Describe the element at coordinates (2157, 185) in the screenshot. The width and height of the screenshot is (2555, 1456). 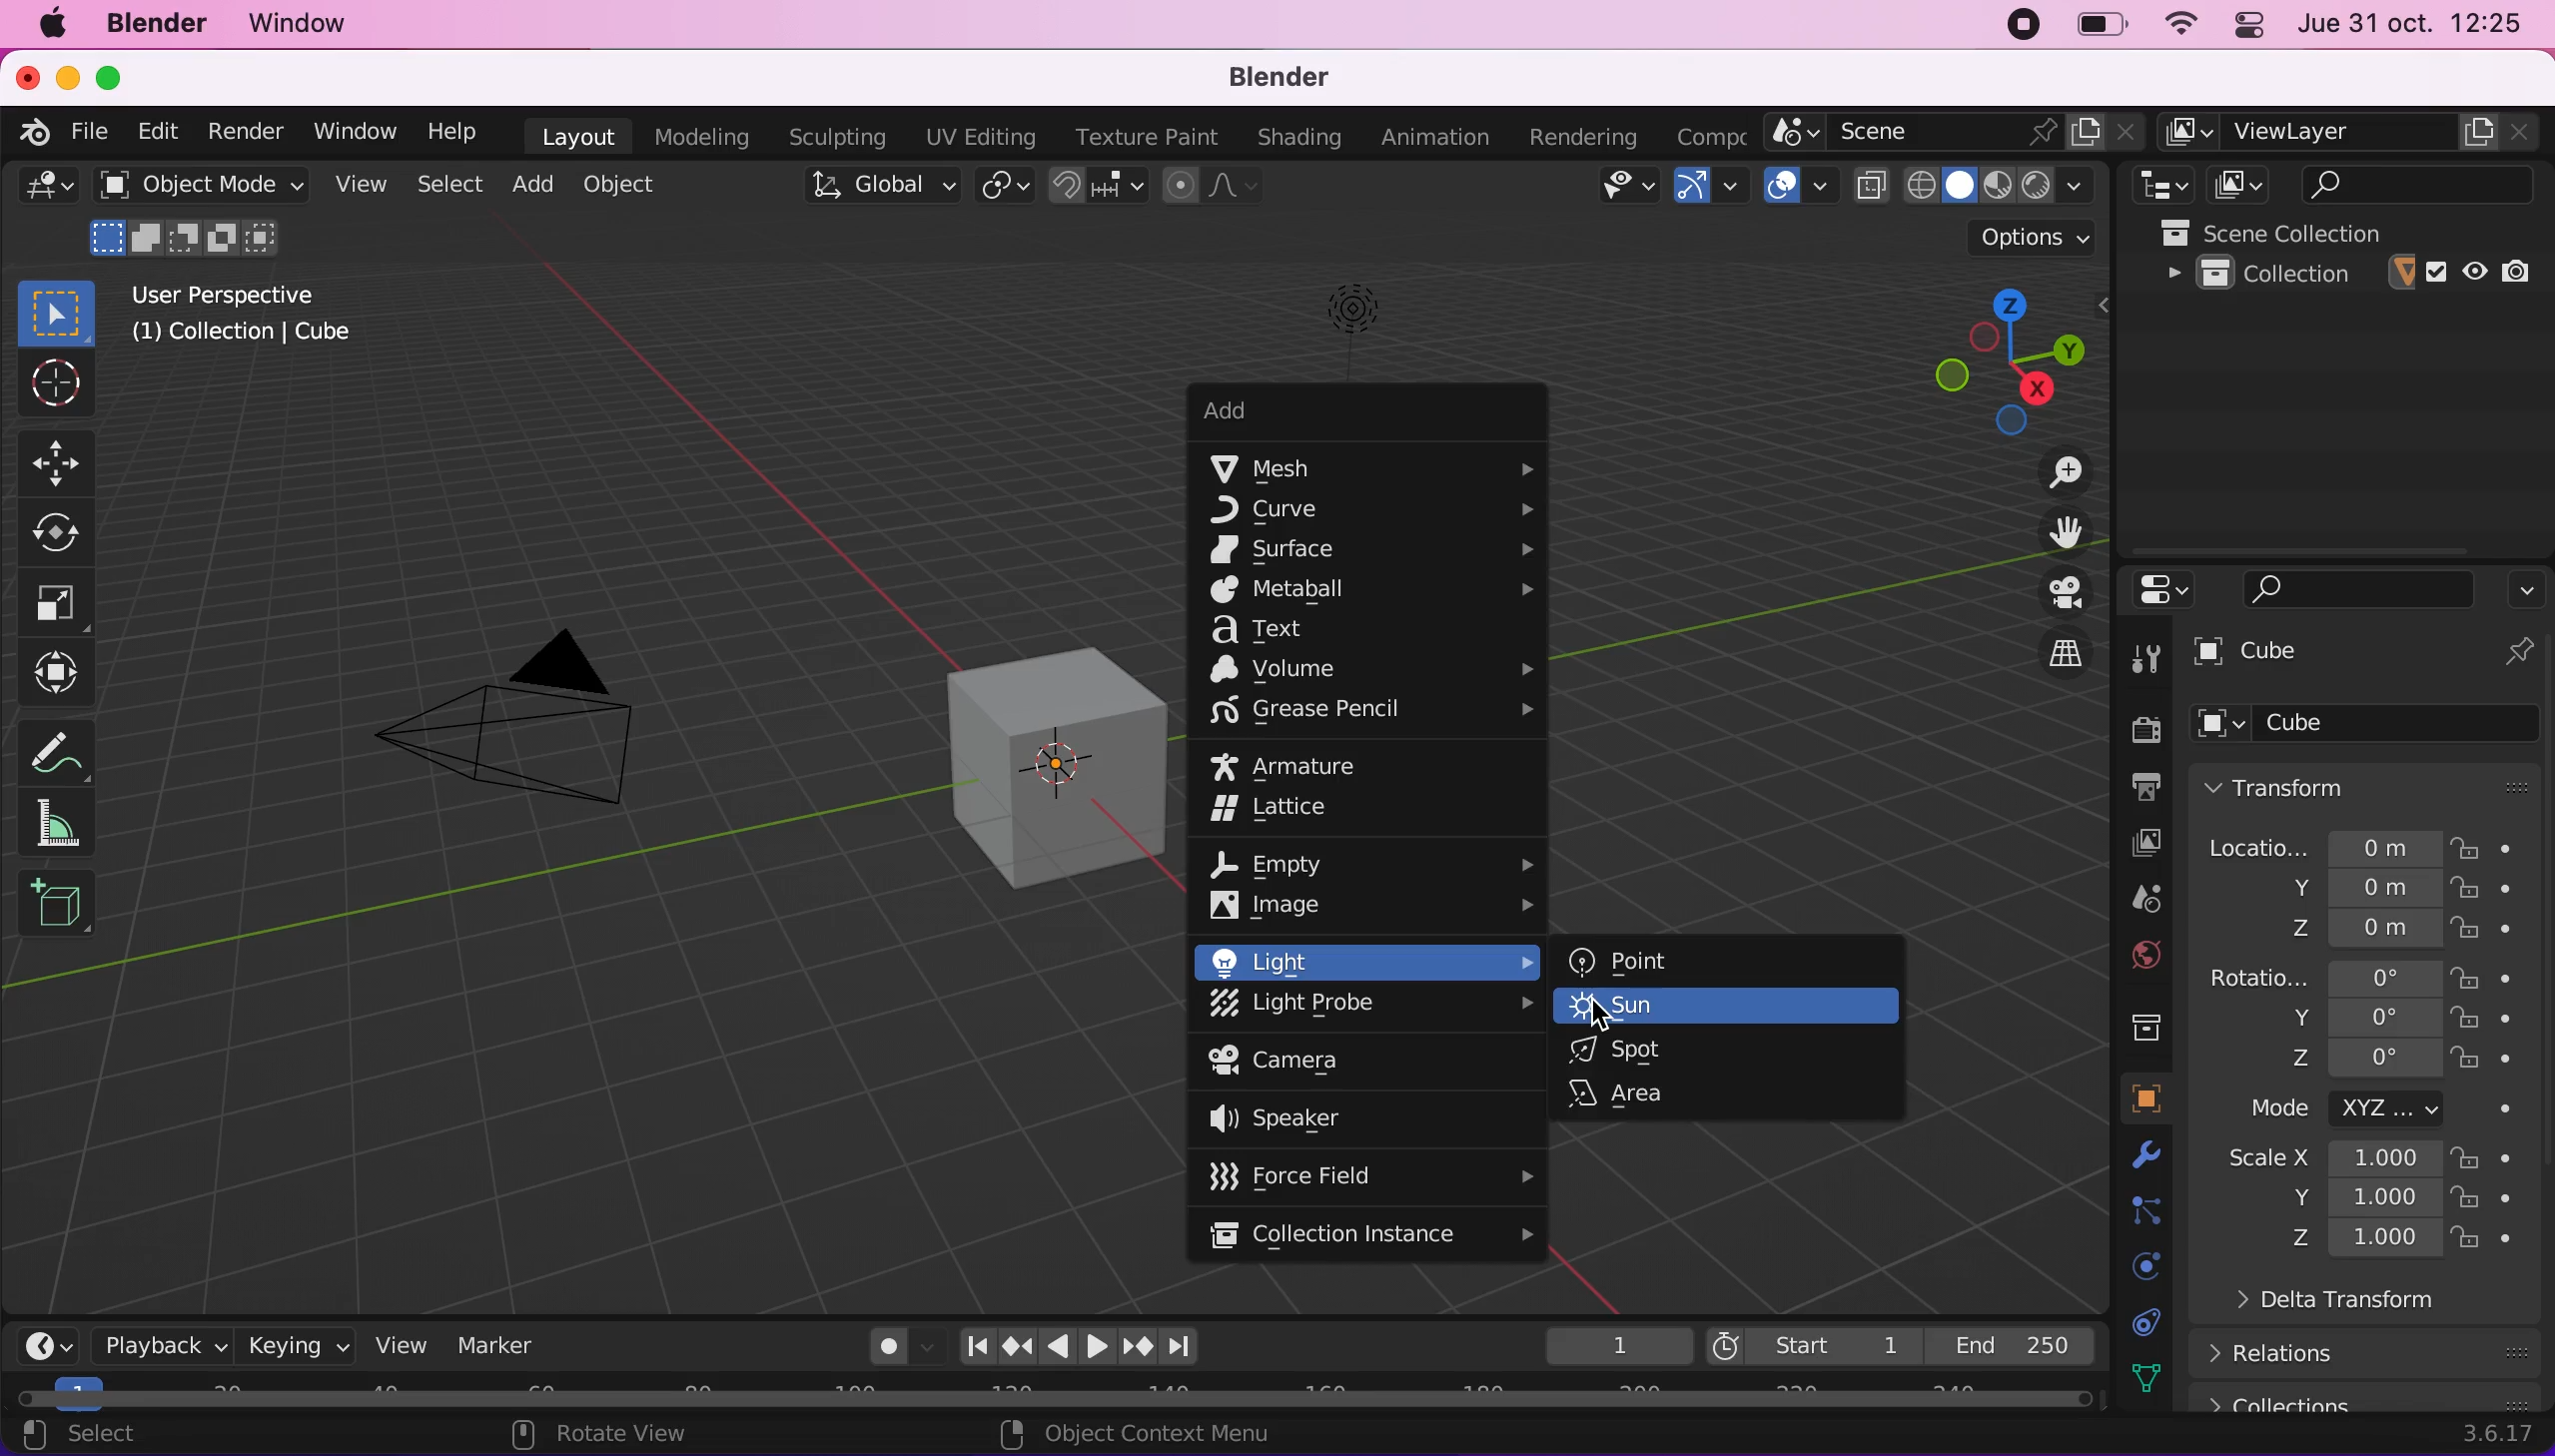
I see `editor type` at that location.